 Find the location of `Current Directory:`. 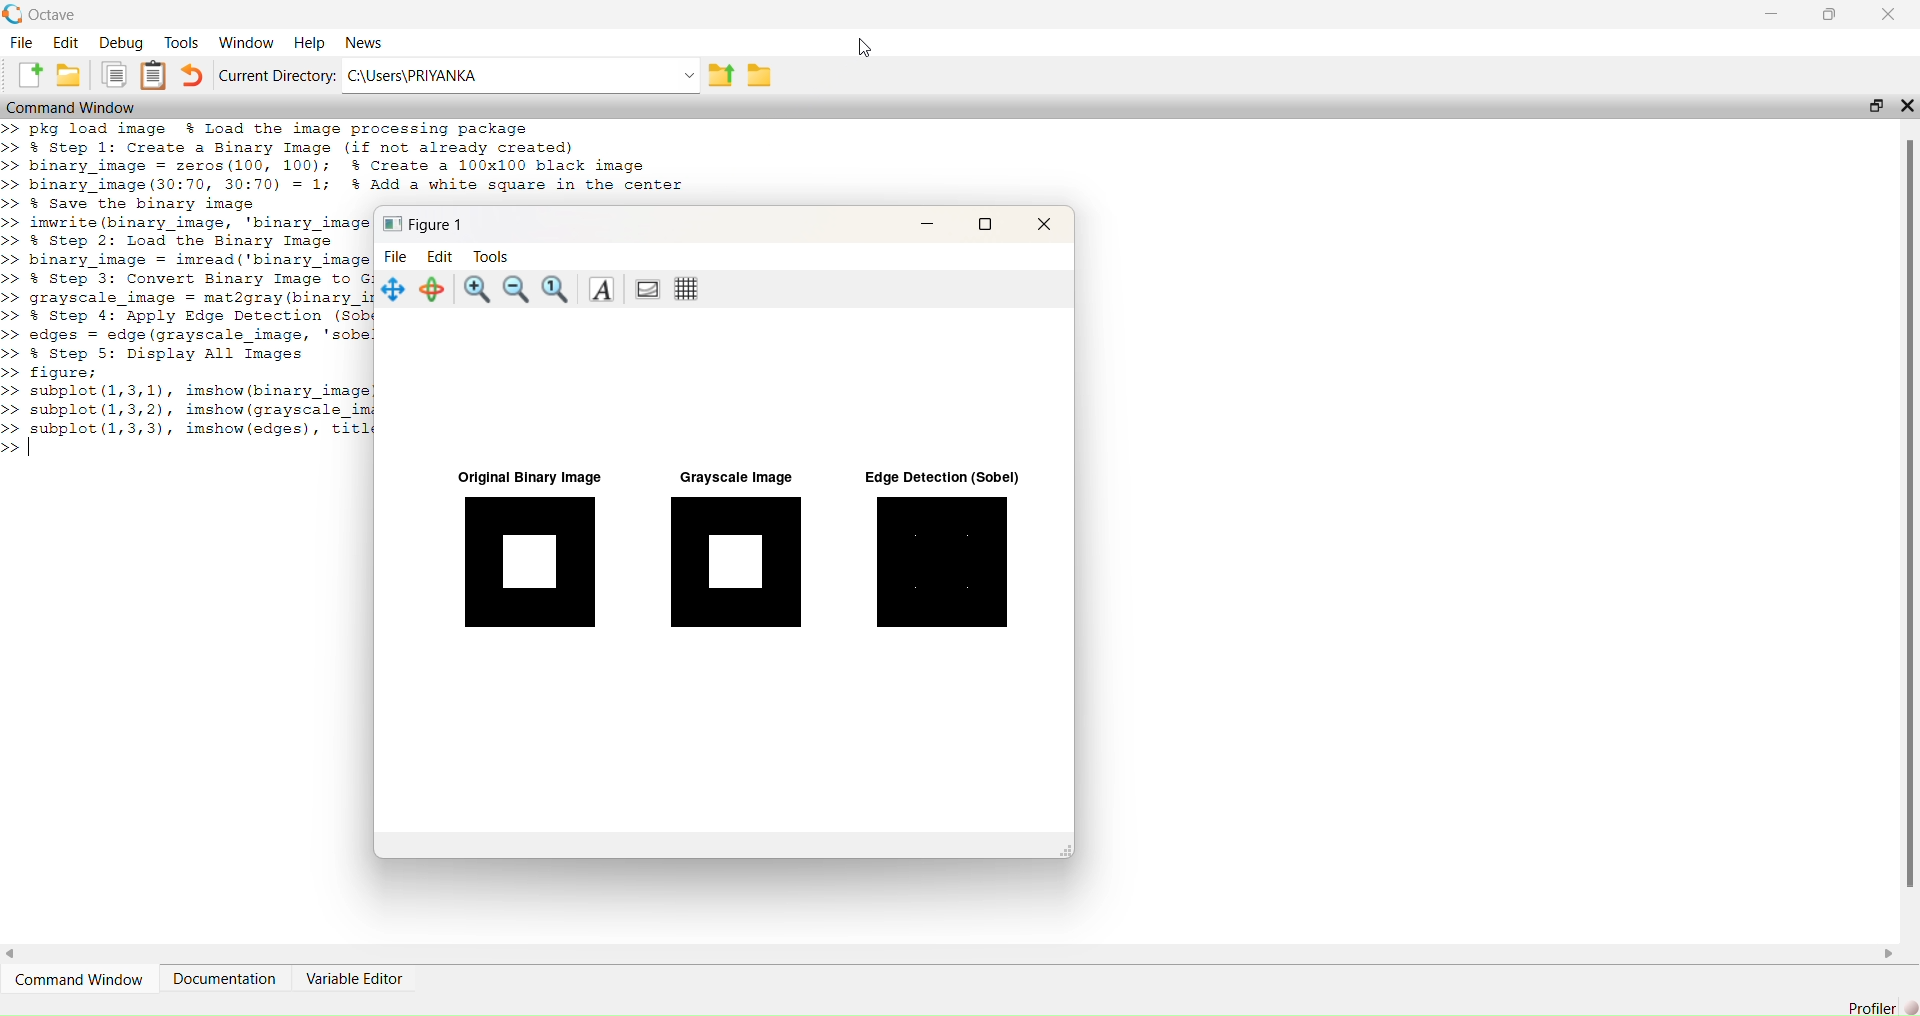

Current Directory: is located at coordinates (279, 77).